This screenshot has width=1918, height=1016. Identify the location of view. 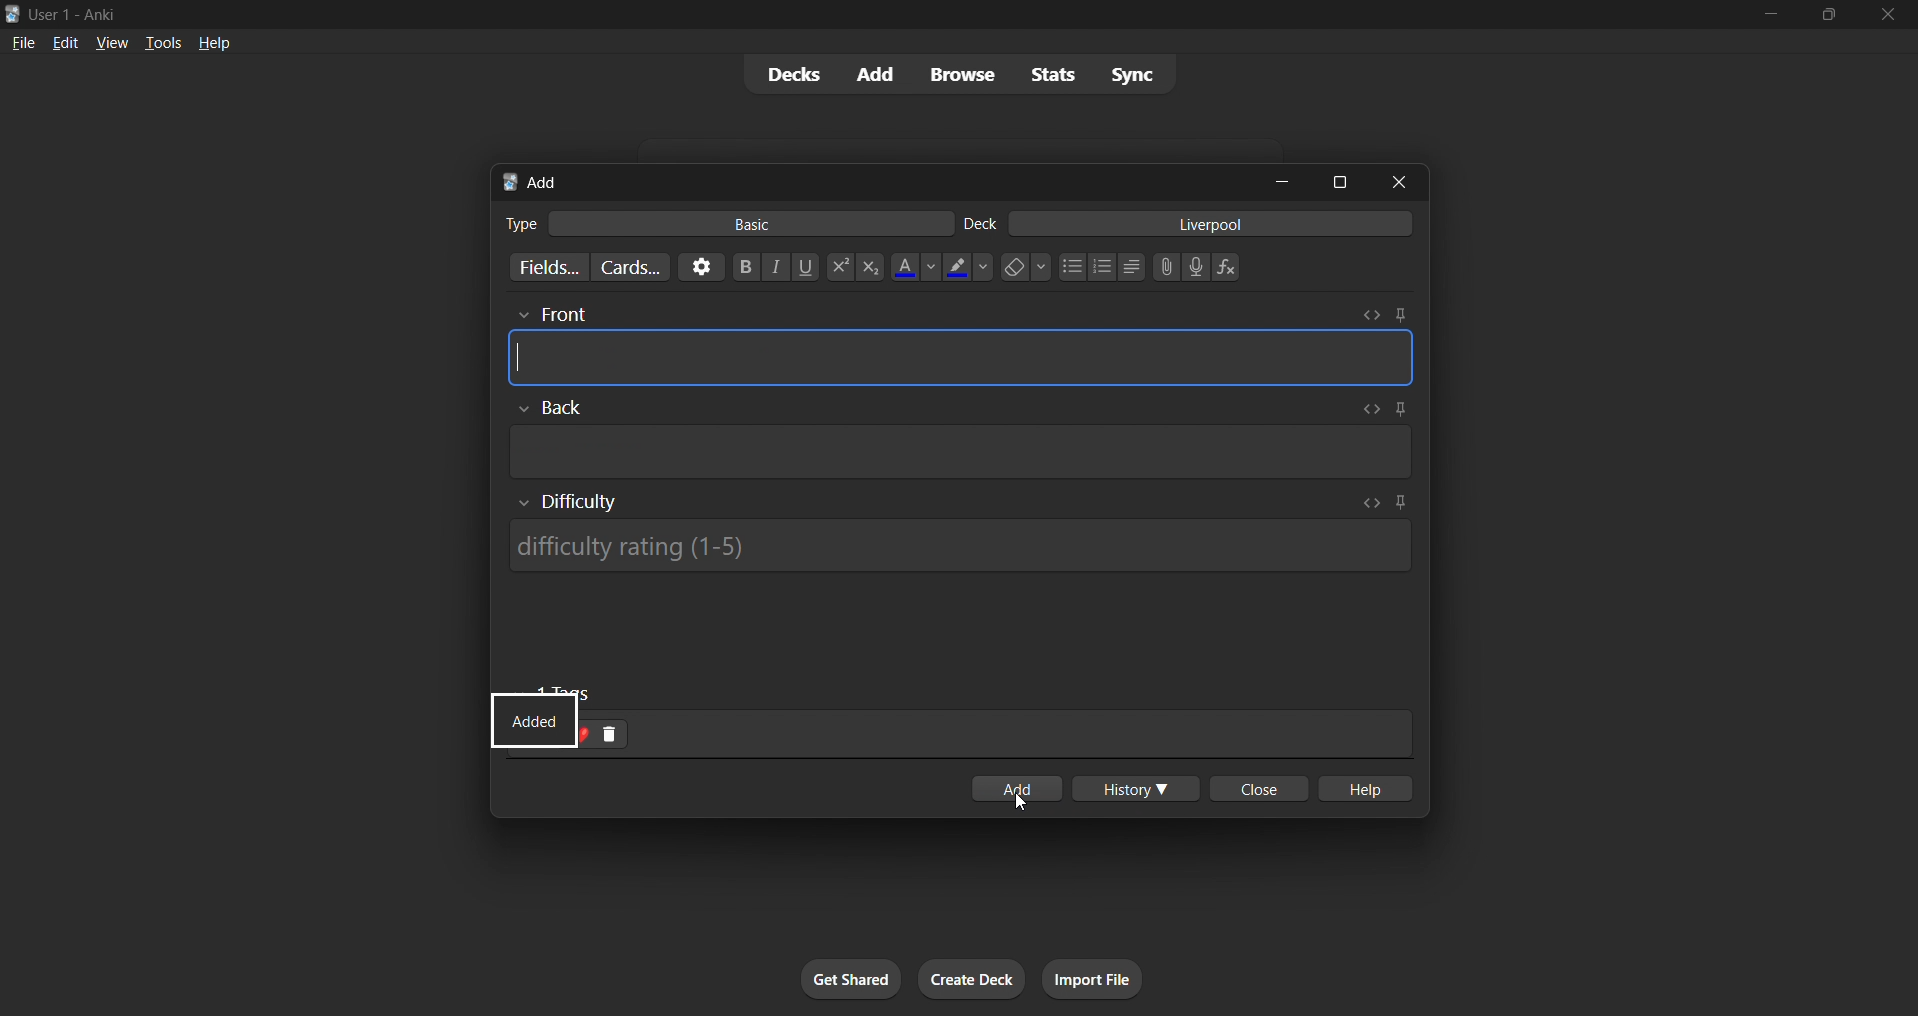
(110, 42).